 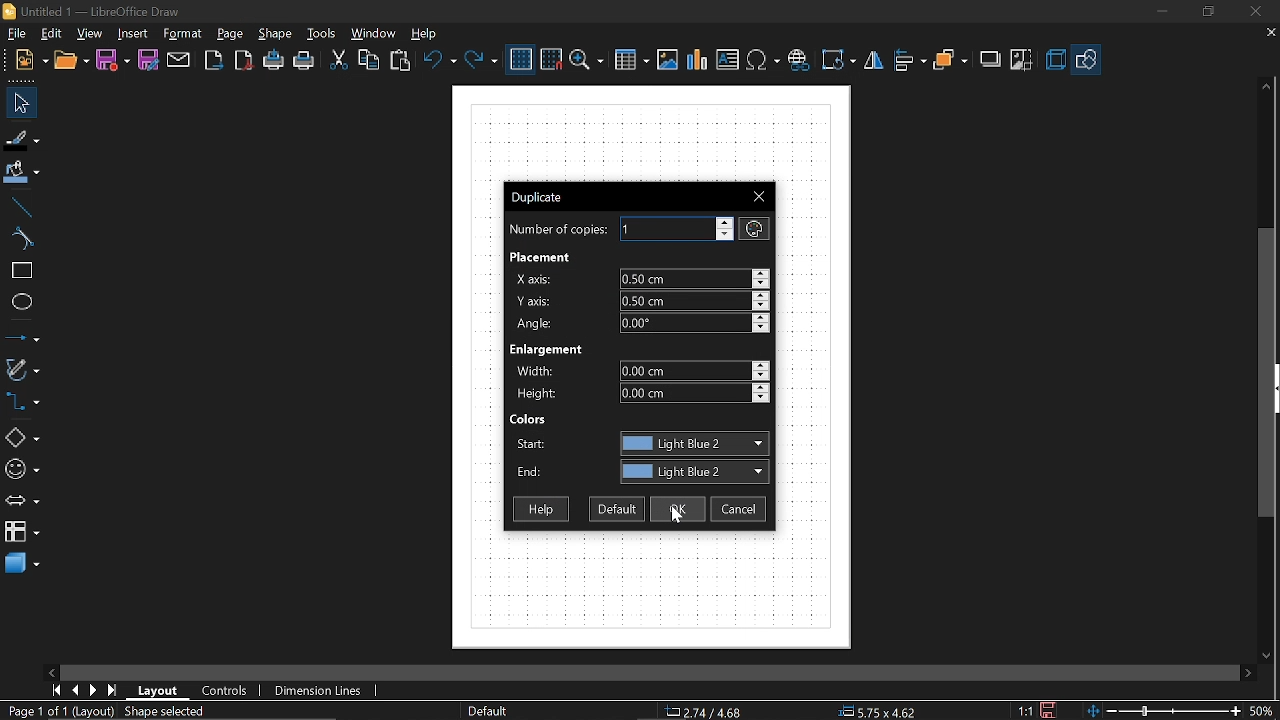 I want to click on Curves and polygon, so click(x=22, y=369).